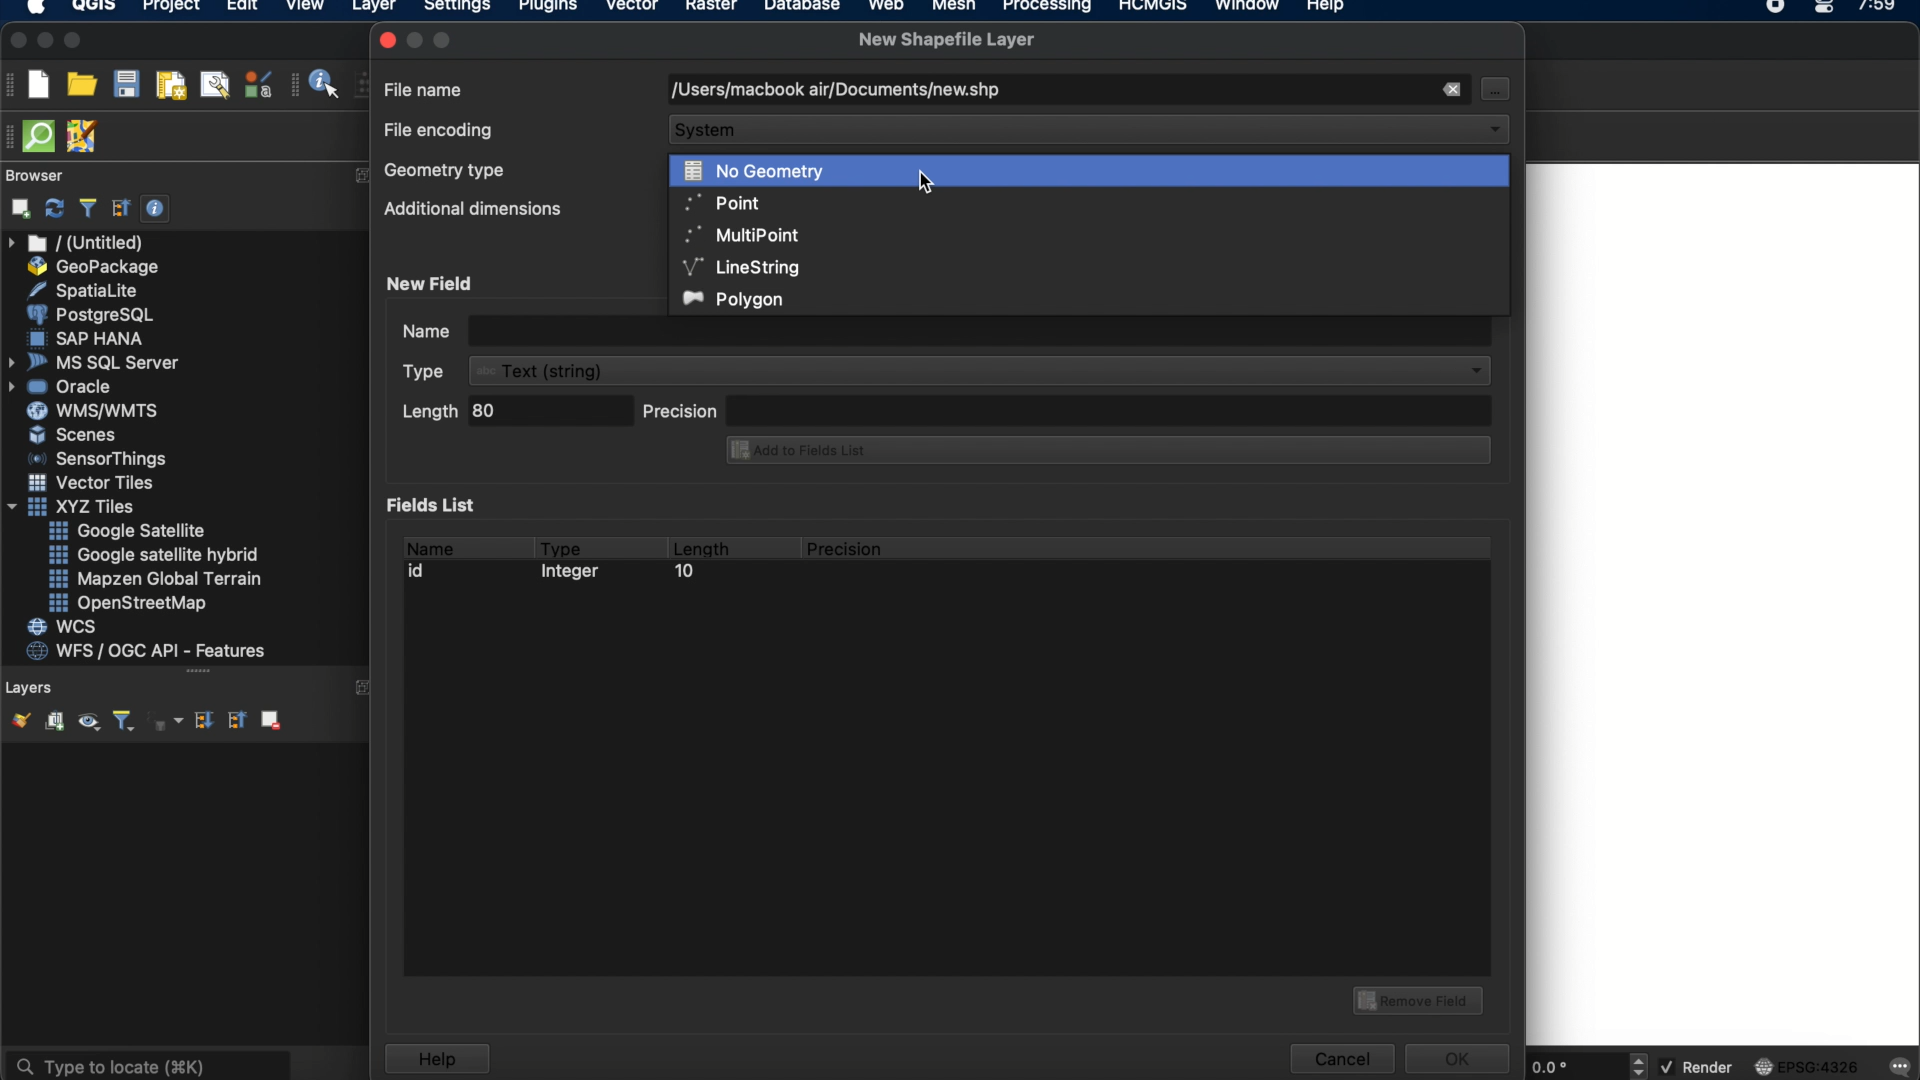 The height and width of the screenshot is (1080, 1920). I want to click on type to locate, so click(147, 1064).